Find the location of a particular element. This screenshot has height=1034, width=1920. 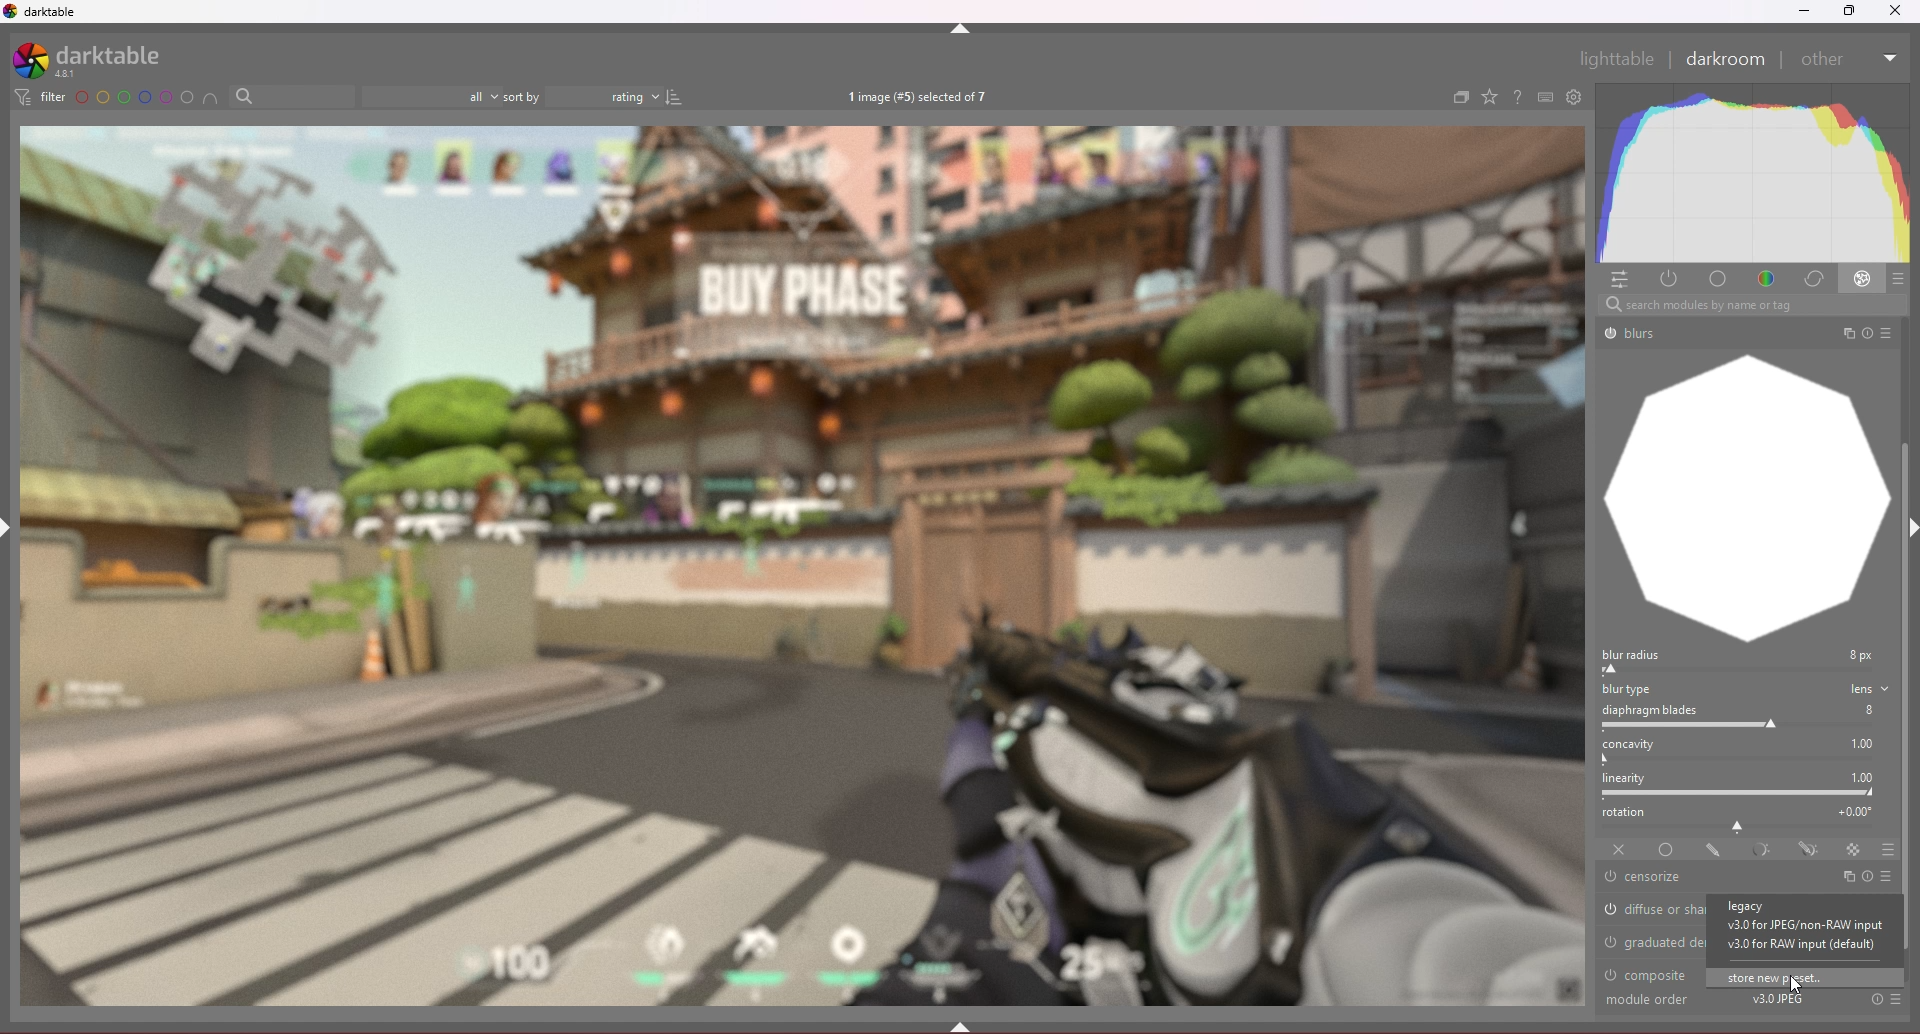

base is located at coordinates (1721, 279).